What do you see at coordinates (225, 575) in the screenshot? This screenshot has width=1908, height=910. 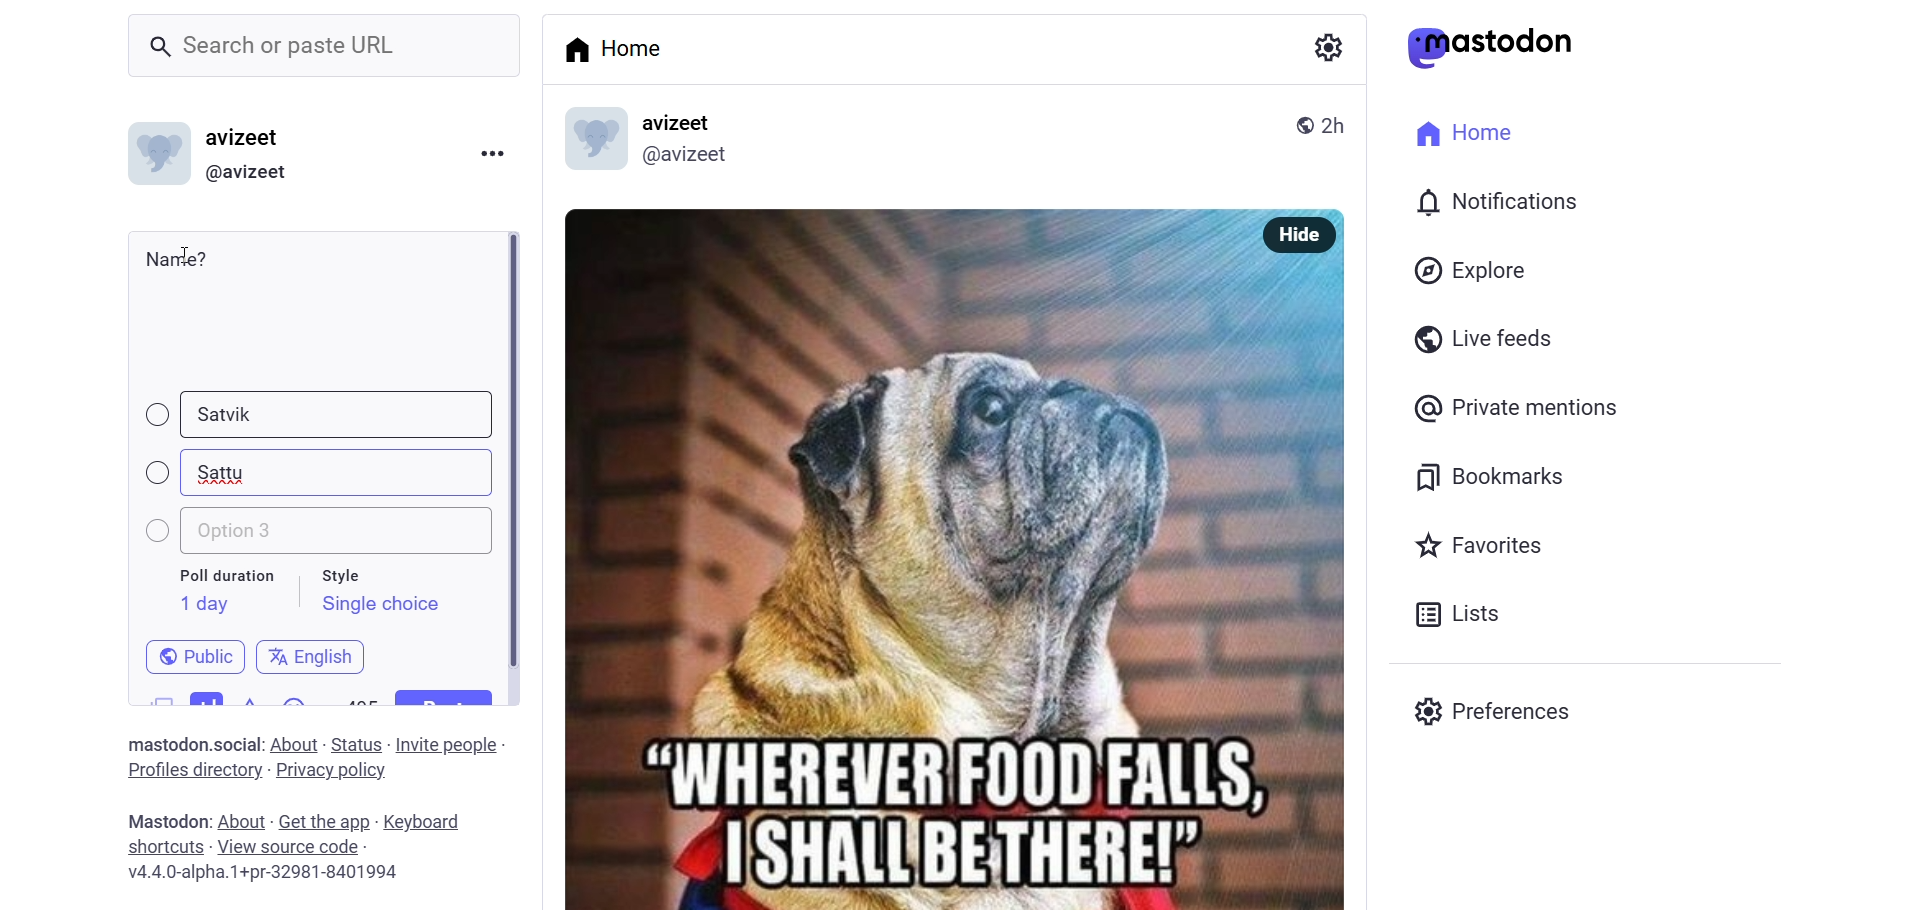 I see `duration` at bounding box center [225, 575].